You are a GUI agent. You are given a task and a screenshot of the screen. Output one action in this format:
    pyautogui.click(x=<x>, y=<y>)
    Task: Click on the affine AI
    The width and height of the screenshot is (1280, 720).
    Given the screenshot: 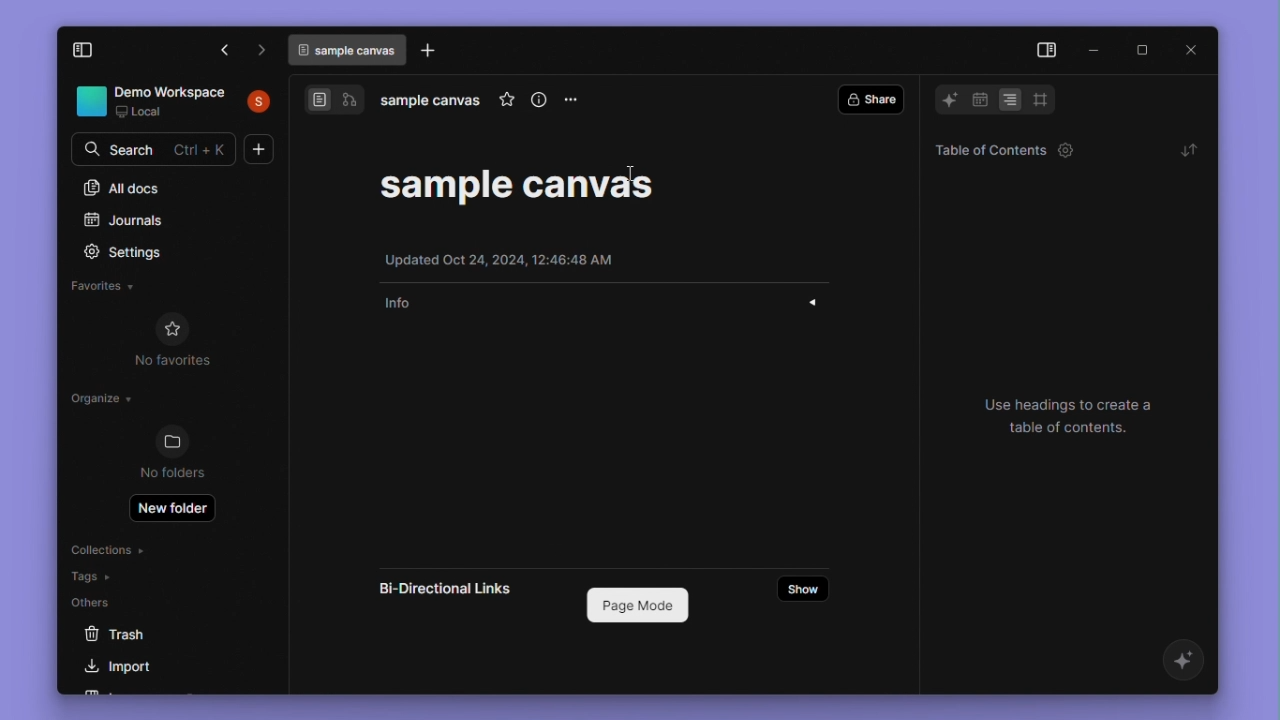 What is the action you would take?
    pyautogui.click(x=1186, y=662)
    